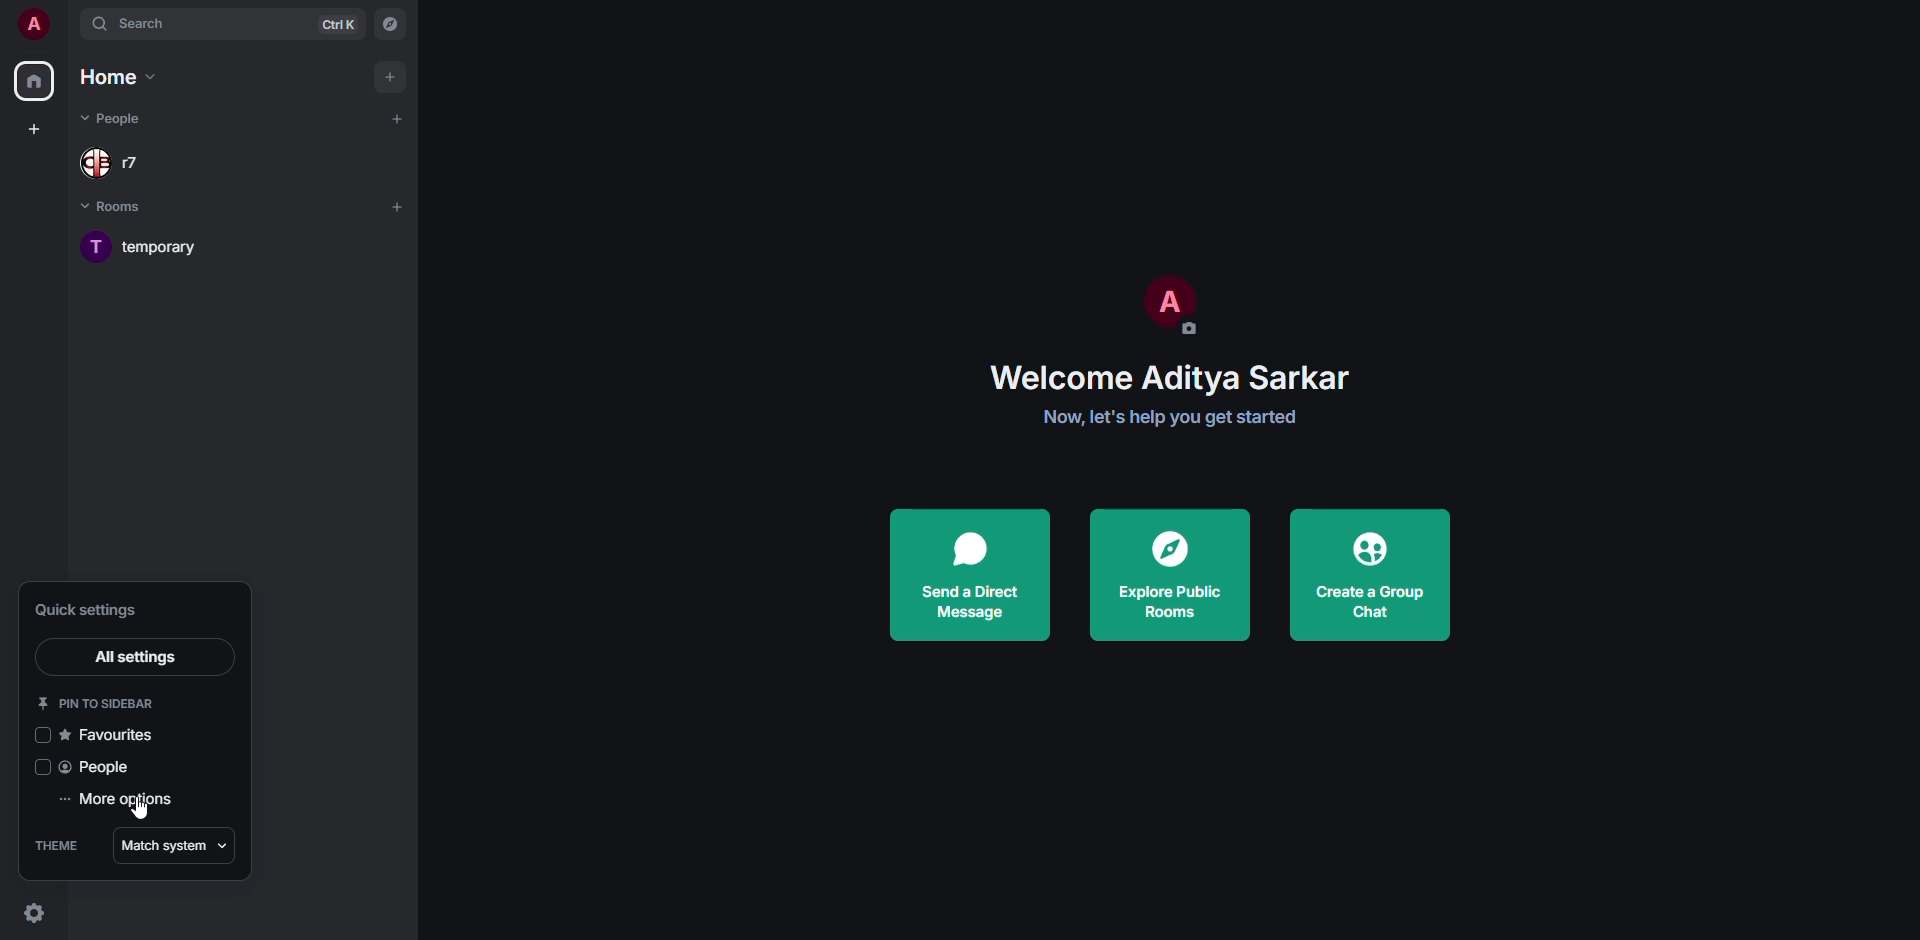  Describe the element at coordinates (1168, 416) in the screenshot. I see `get started` at that location.